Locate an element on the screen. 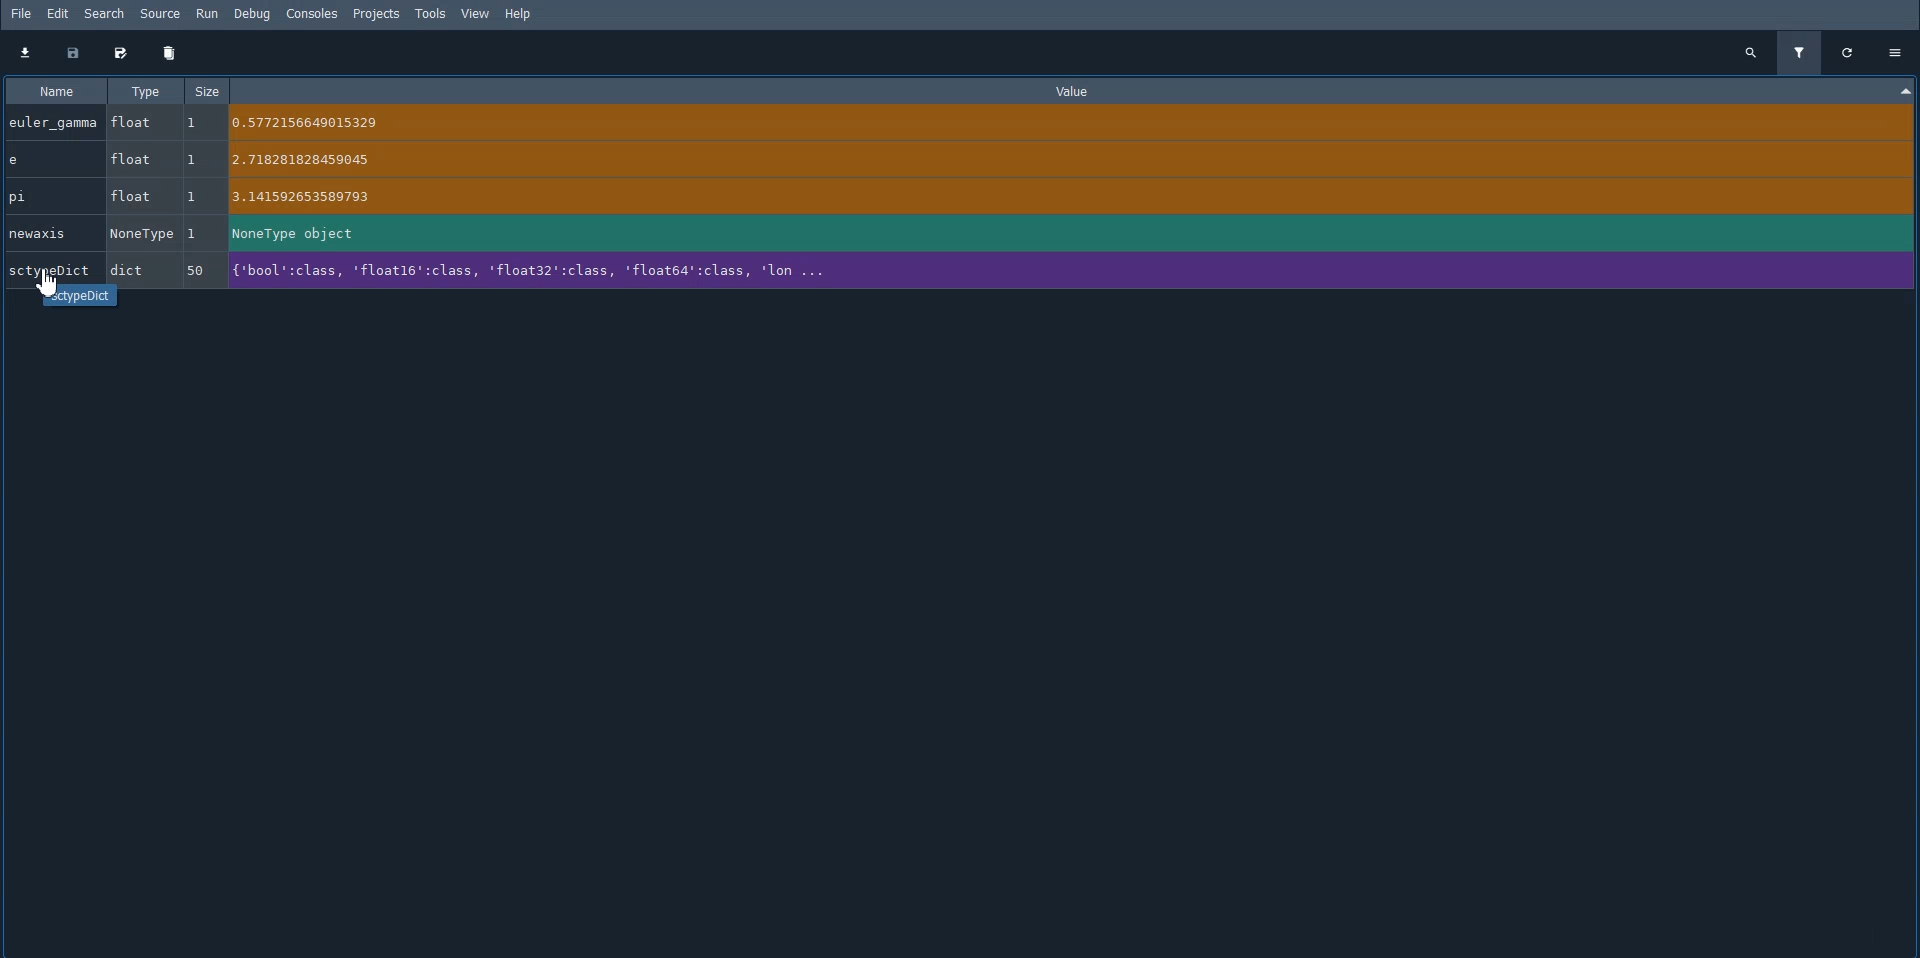 Image resolution: width=1920 pixels, height=958 pixels. Edit is located at coordinates (57, 14).